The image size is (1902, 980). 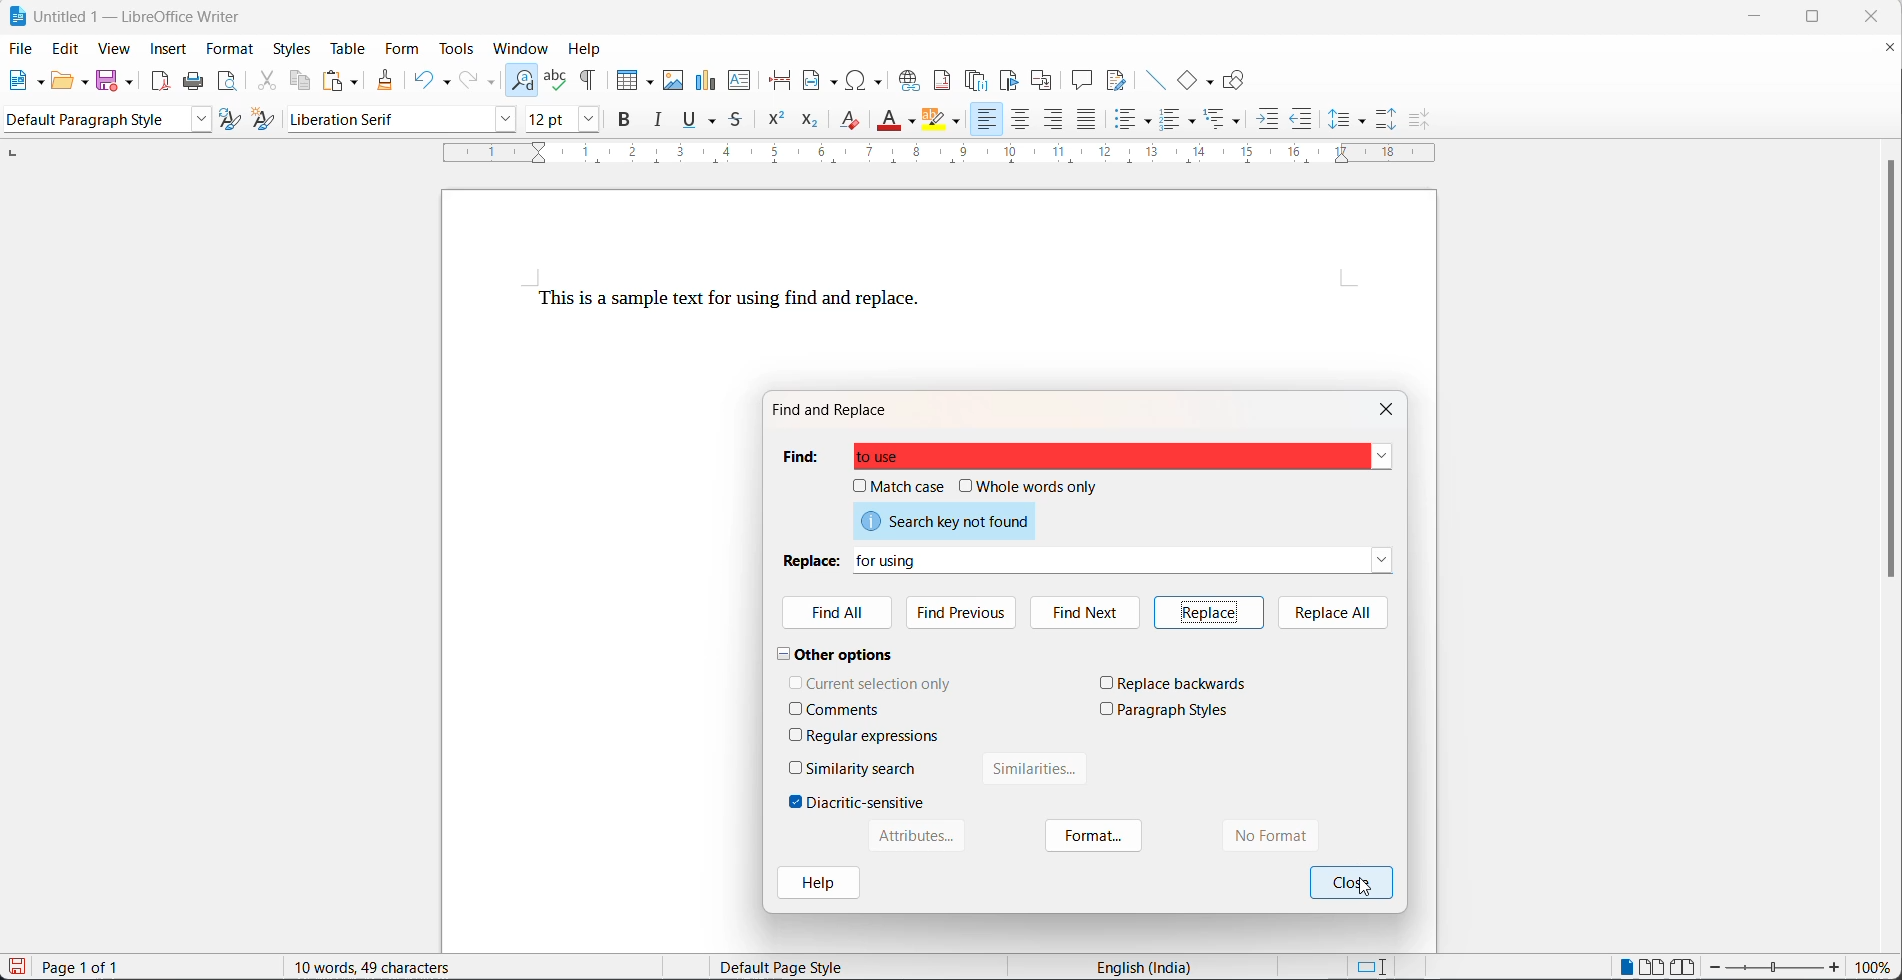 What do you see at coordinates (383, 120) in the screenshot?
I see `font name` at bounding box center [383, 120].